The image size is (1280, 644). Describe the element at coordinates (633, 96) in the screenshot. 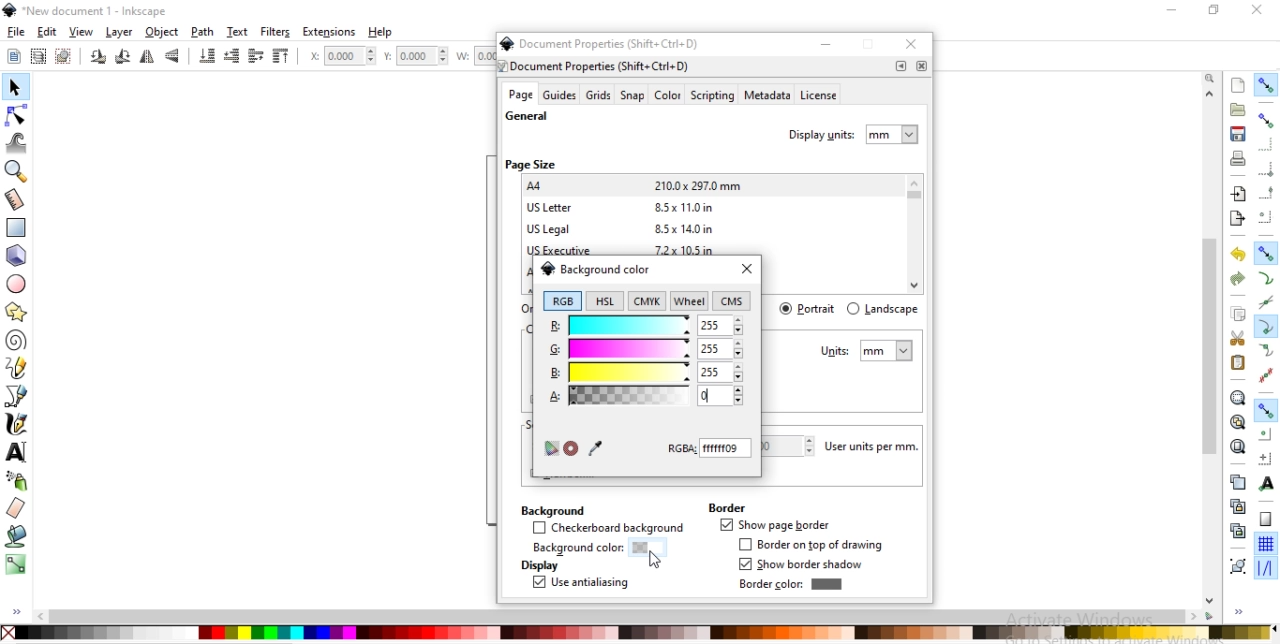

I see `snap` at that location.